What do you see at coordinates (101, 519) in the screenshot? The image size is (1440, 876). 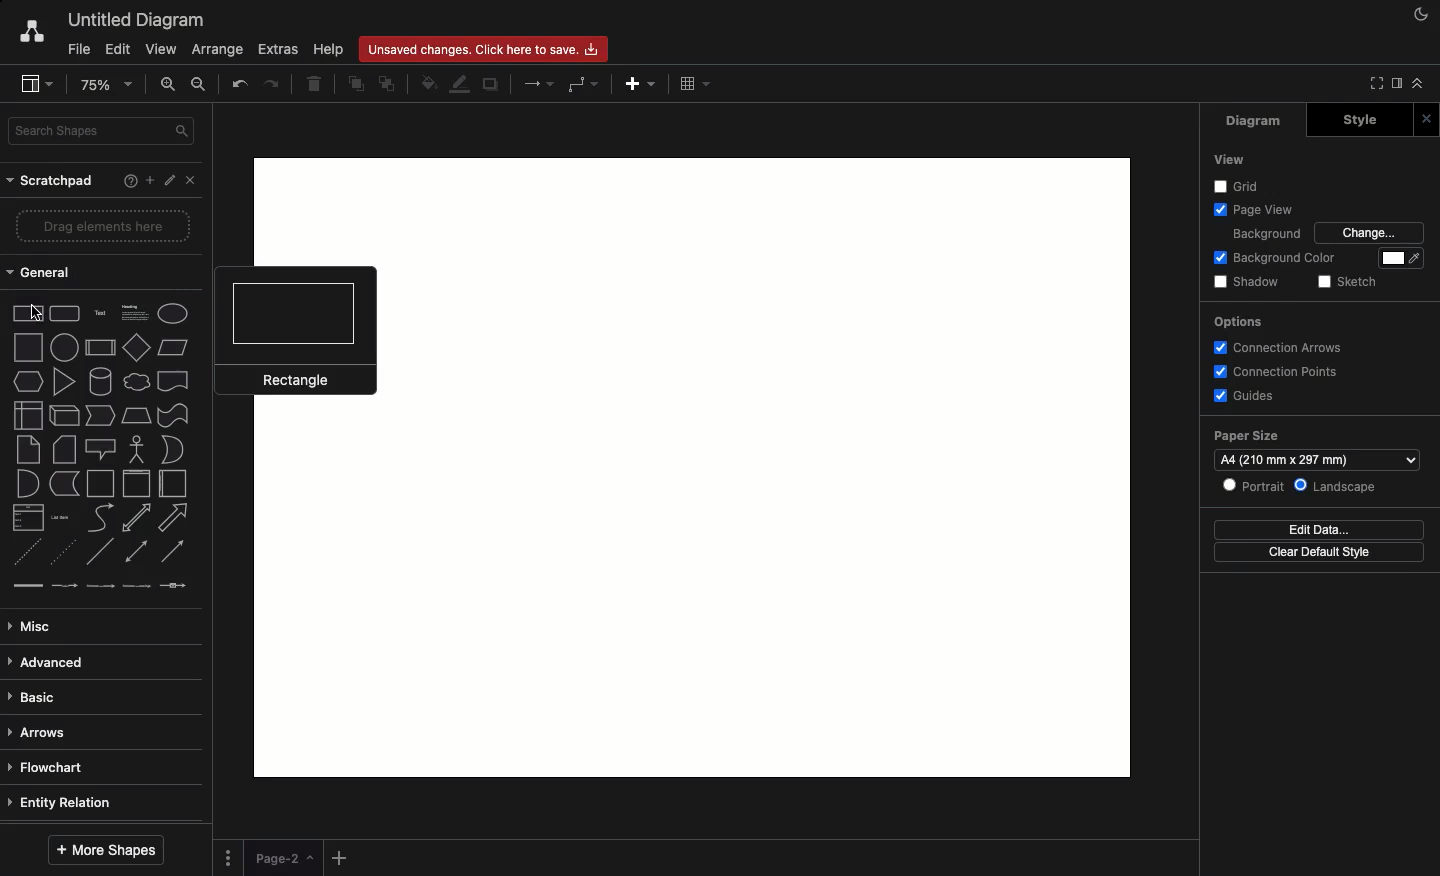 I see `curve` at bounding box center [101, 519].